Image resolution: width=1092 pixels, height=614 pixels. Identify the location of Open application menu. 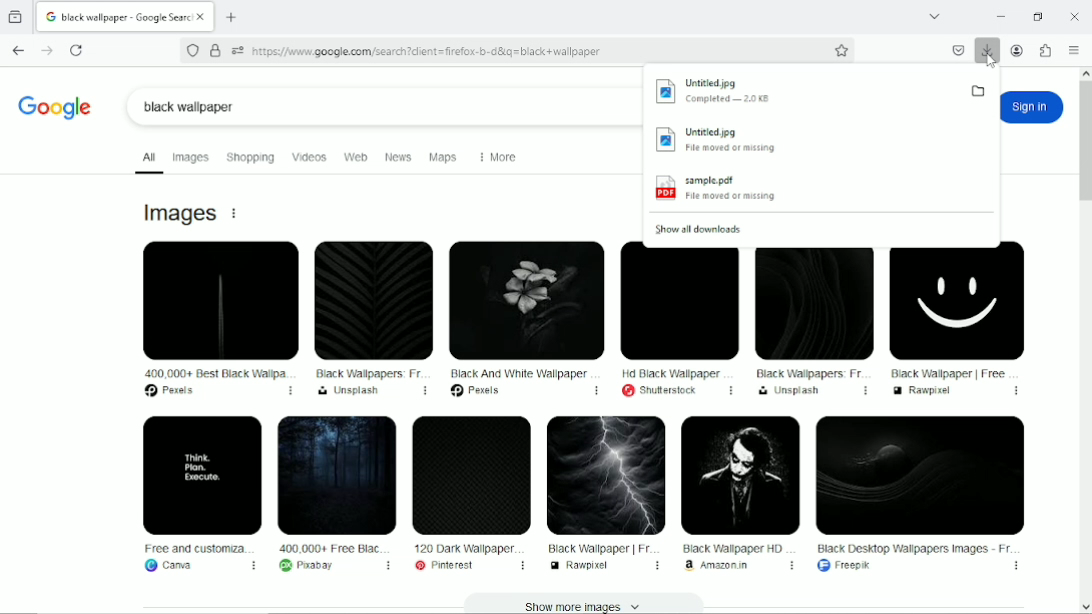
(1075, 50).